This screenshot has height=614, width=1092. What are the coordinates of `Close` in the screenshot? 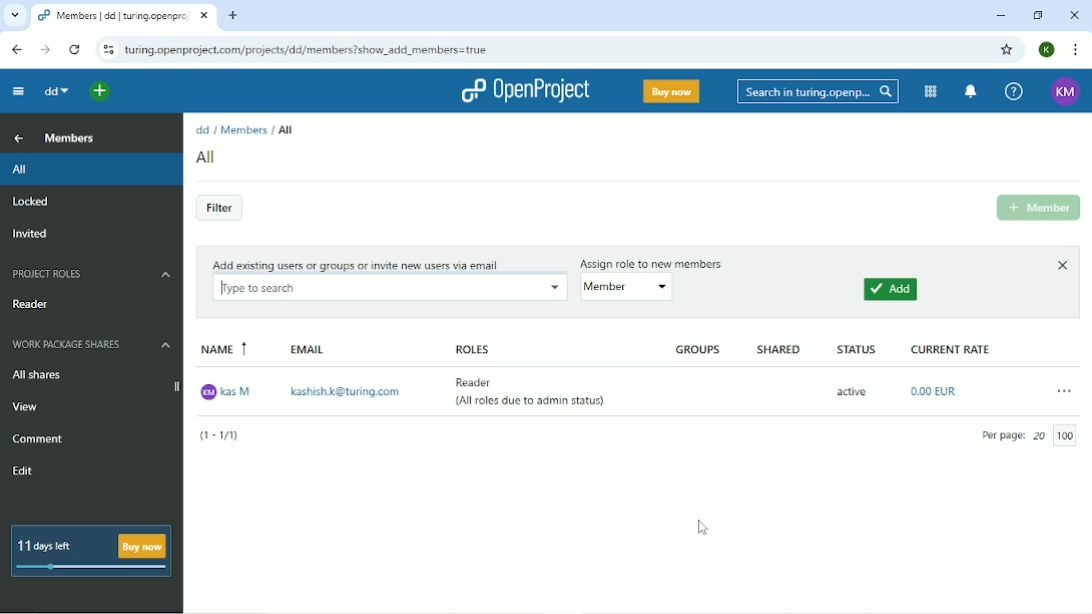 It's located at (1074, 15).